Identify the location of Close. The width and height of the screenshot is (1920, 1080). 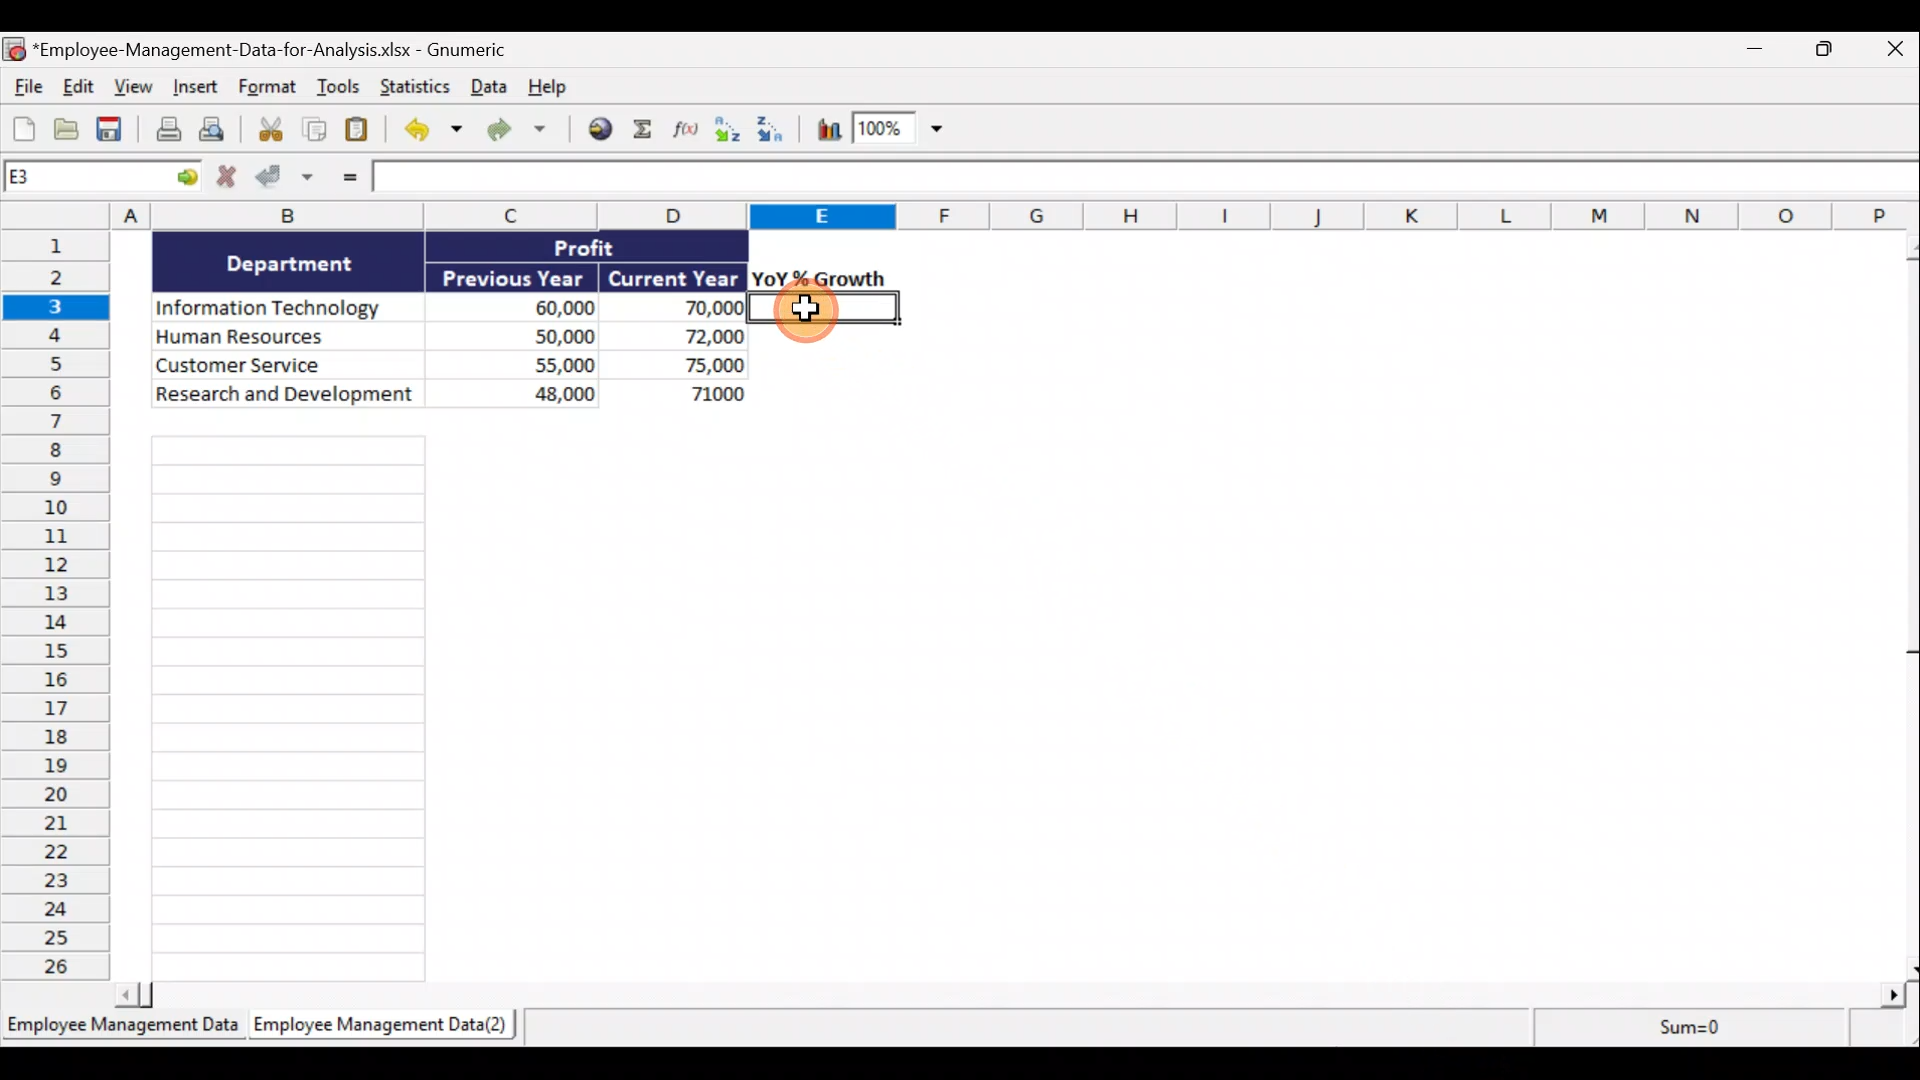
(1895, 48).